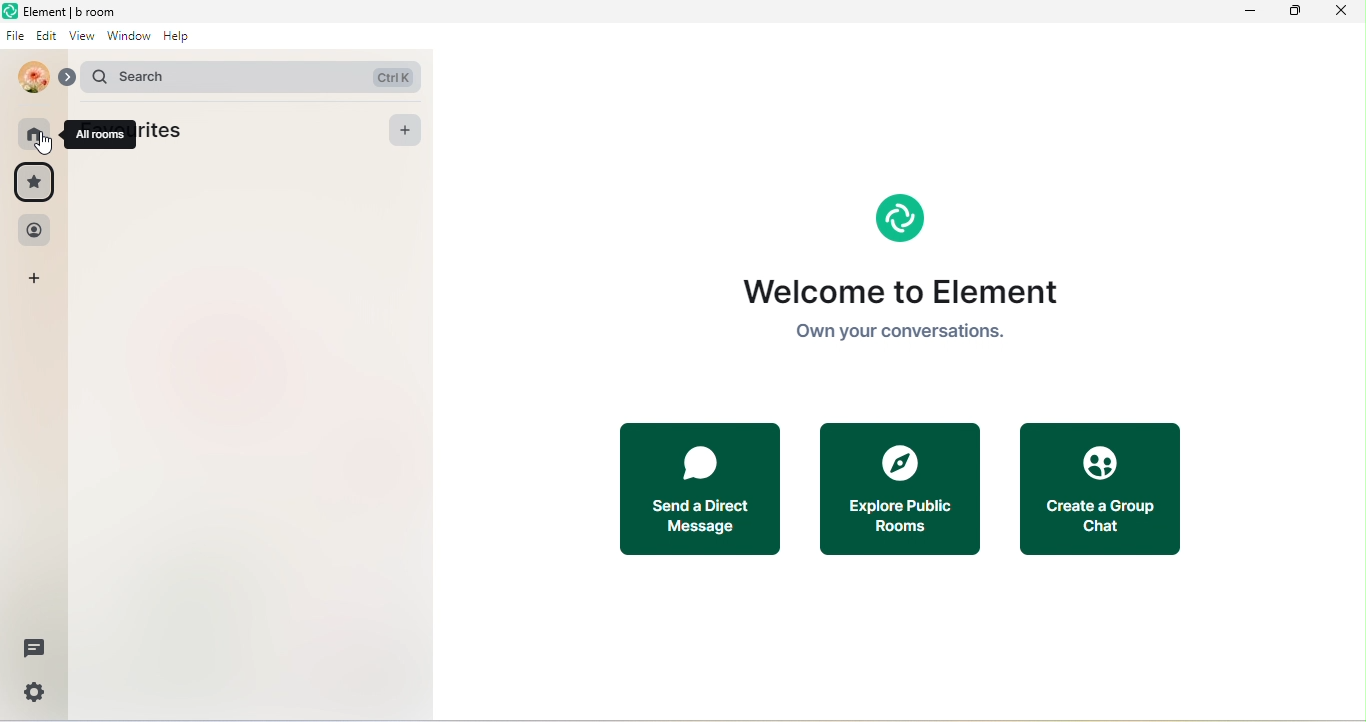  What do you see at coordinates (247, 75) in the screenshot?
I see `search bar` at bounding box center [247, 75].